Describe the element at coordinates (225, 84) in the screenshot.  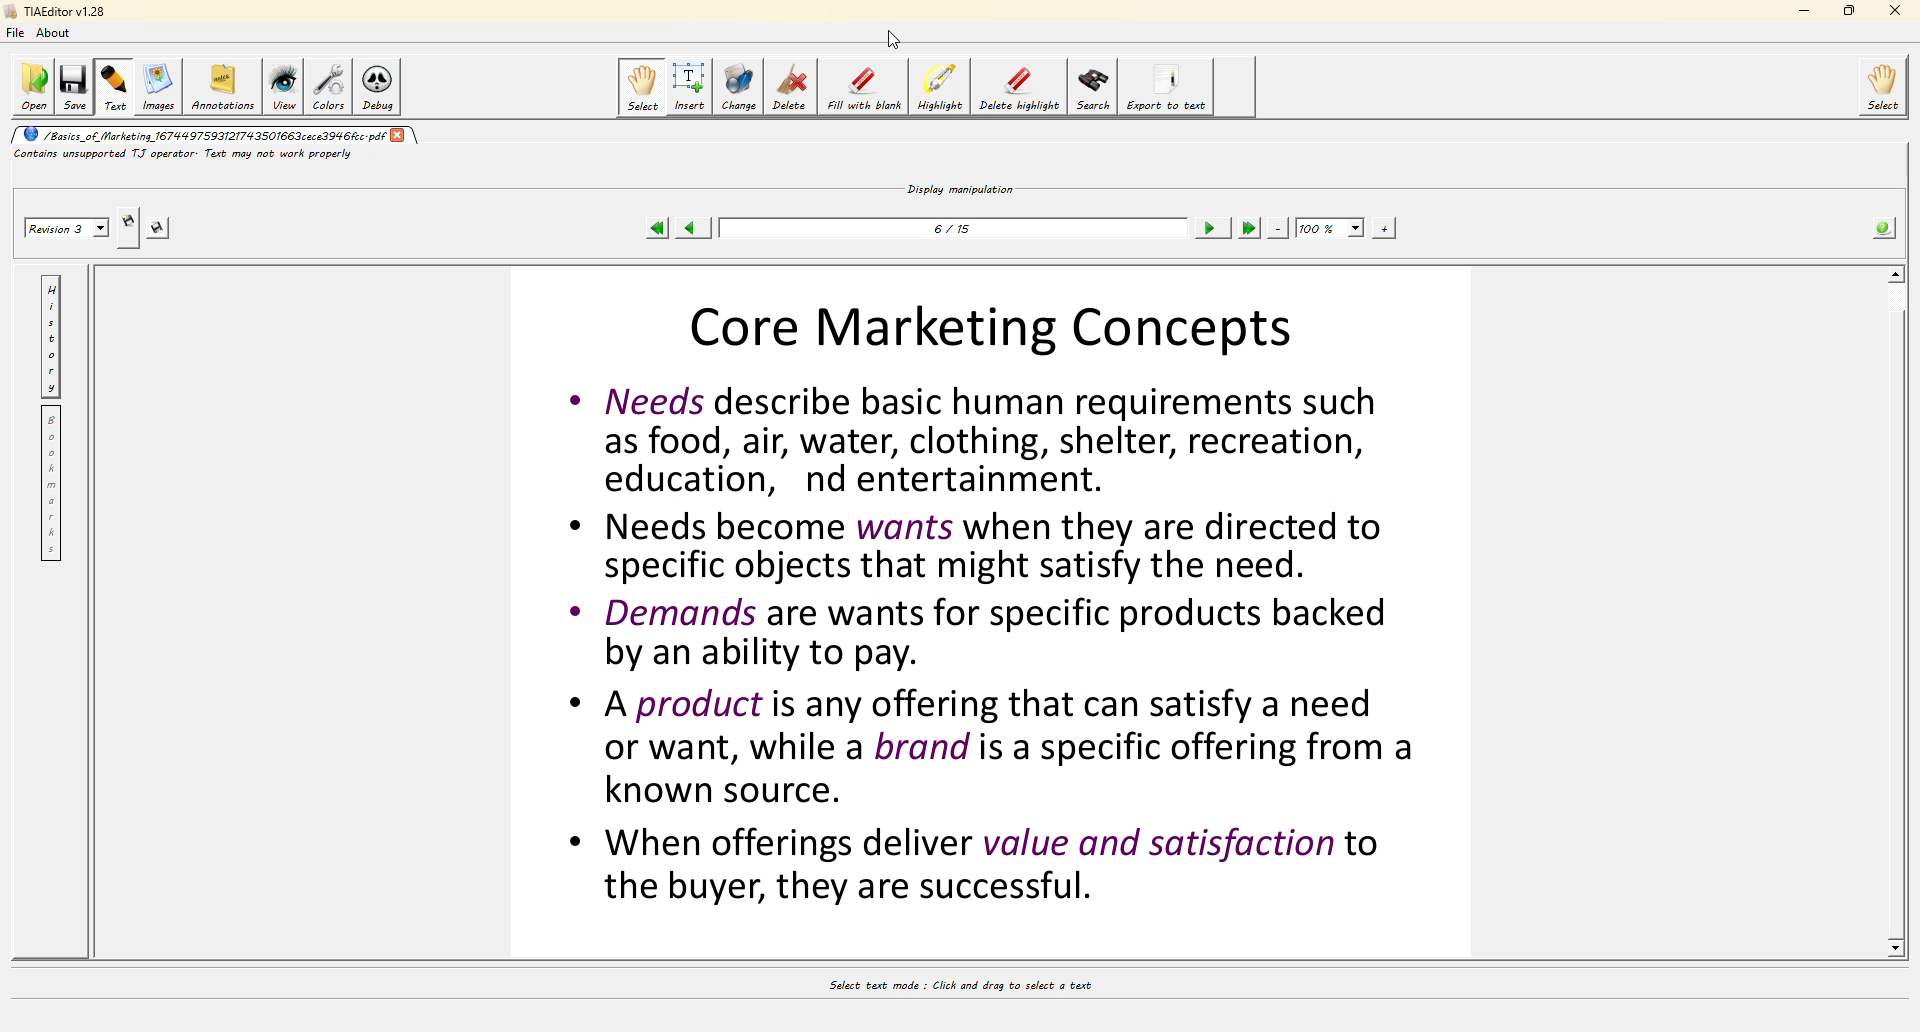
I see `annotations` at that location.